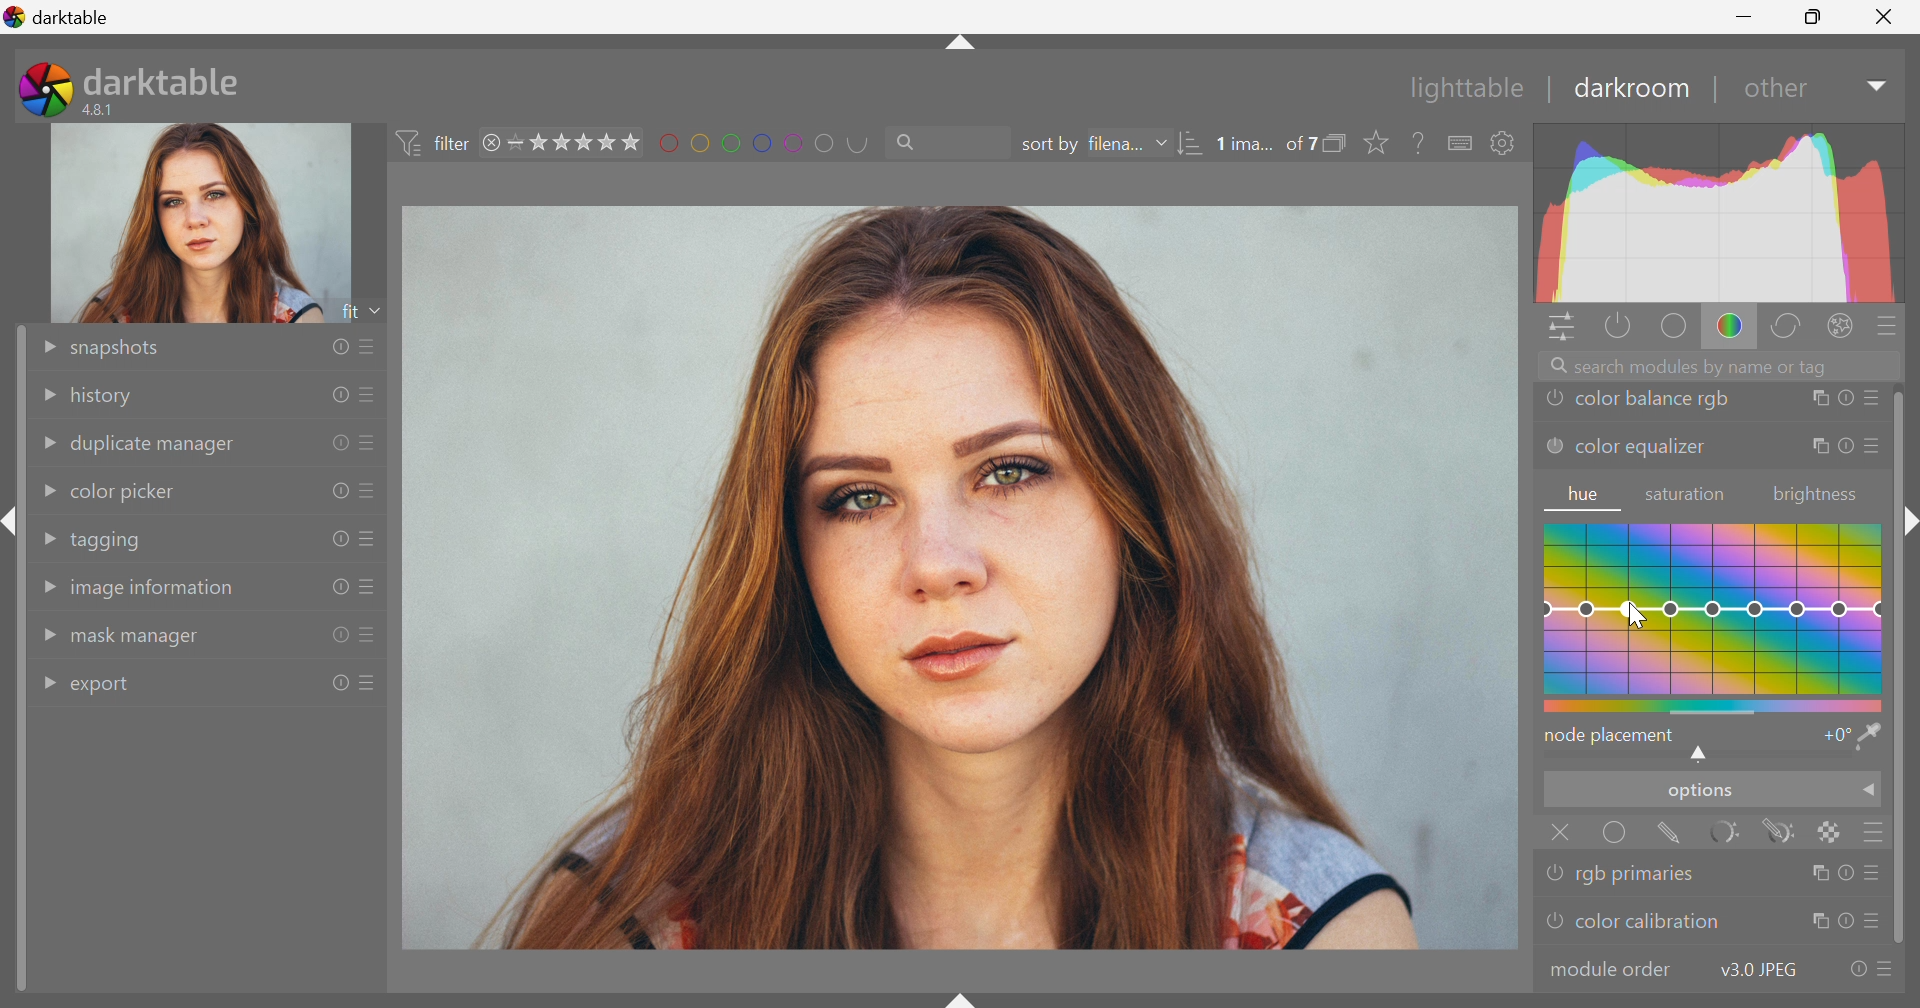 The height and width of the screenshot is (1008, 1920). Describe the element at coordinates (46, 680) in the screenshot. I see `Drop Down` at that location.